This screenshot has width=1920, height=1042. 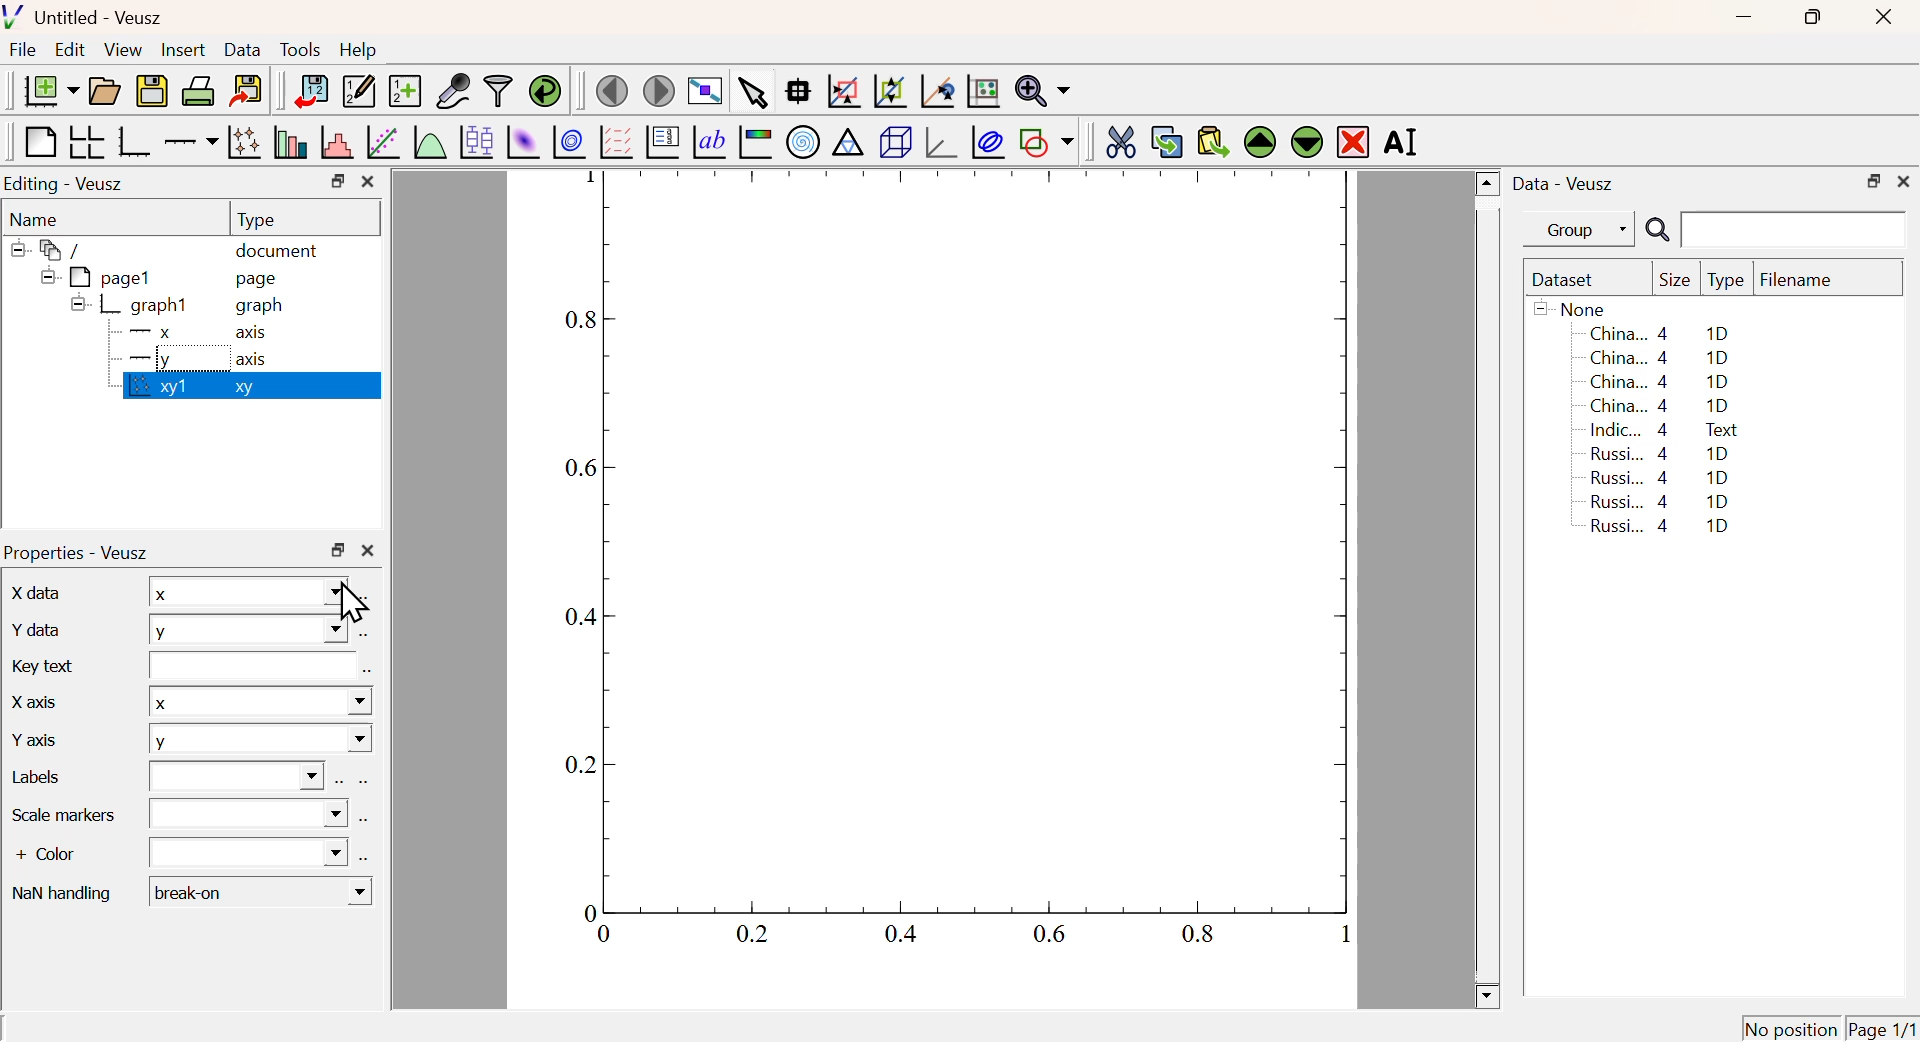 What do you see at coordinates (367, 598) in the screenshot?
I see `Select using dataset Browser` at bounding box center [367, 598].